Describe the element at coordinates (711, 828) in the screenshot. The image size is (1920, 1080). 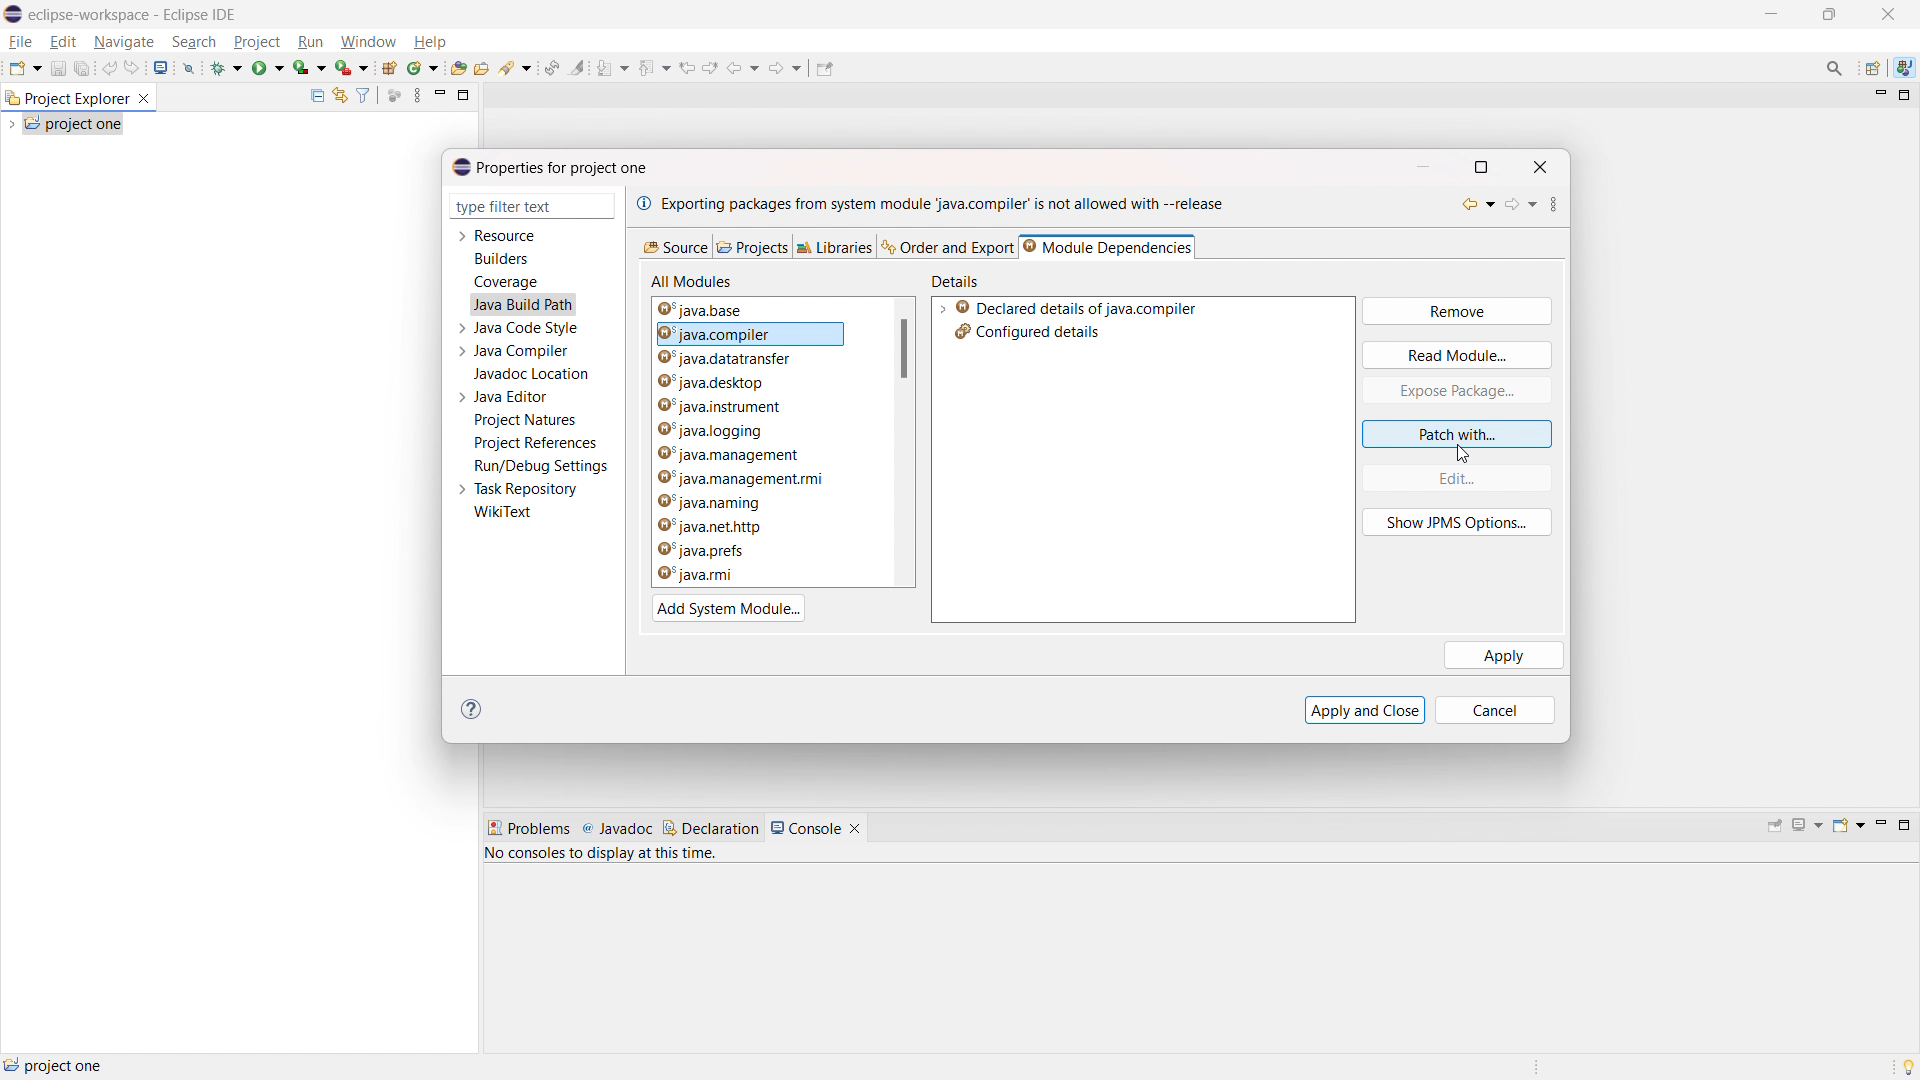
I see `declaration` at that location.